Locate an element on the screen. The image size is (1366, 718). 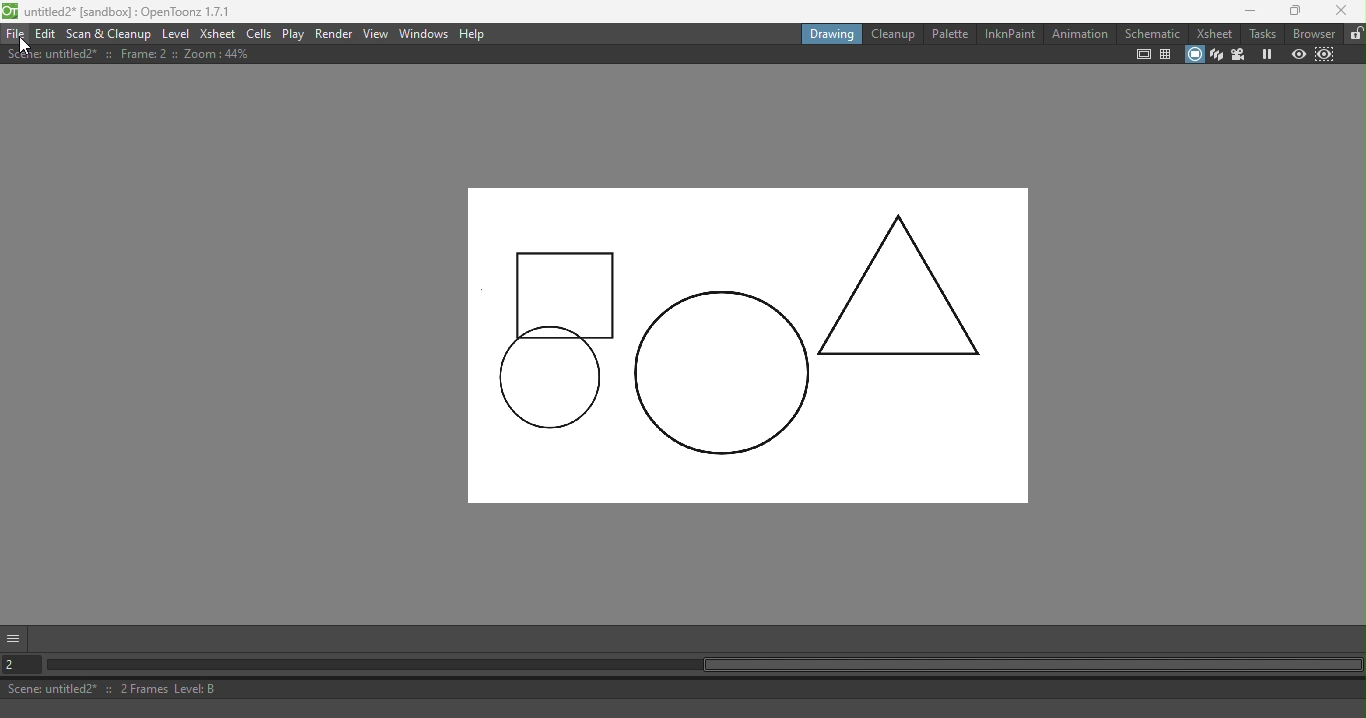
Palette is located at coordinates (951, 31).